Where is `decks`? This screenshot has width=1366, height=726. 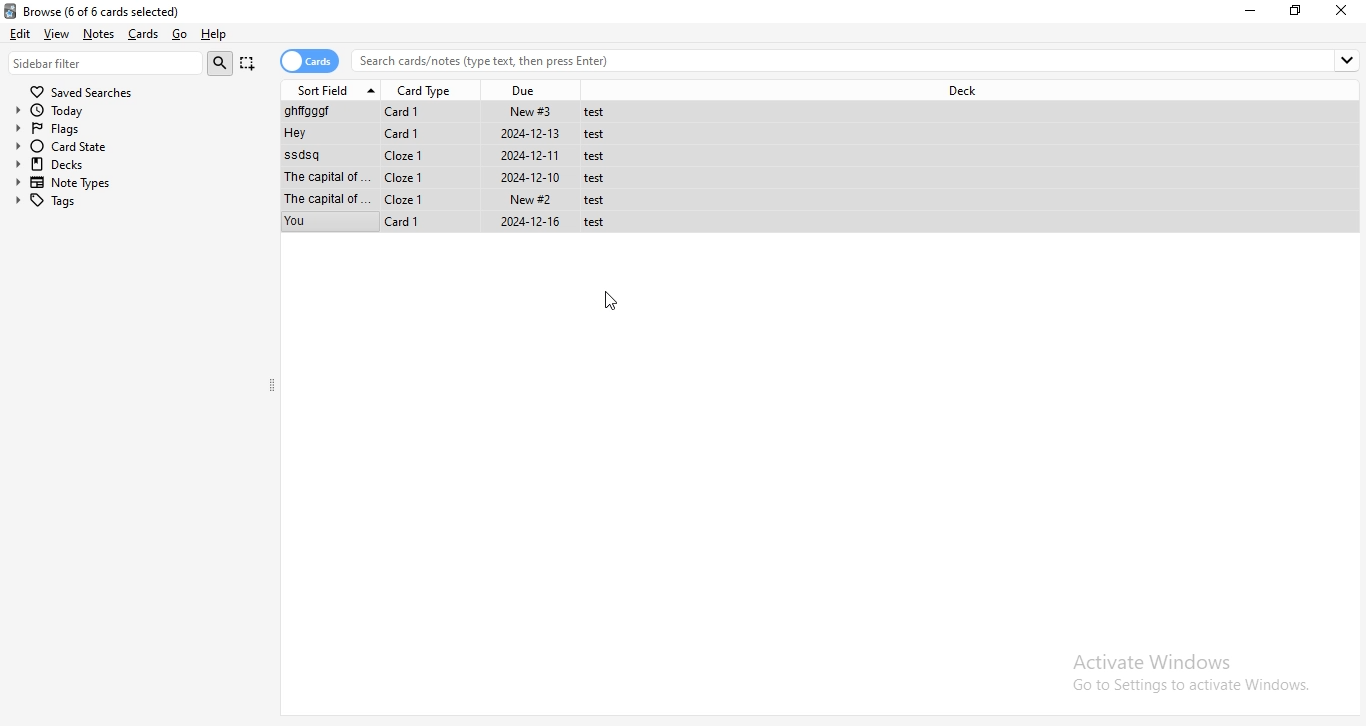
decks is located at coordinates (134, 164).